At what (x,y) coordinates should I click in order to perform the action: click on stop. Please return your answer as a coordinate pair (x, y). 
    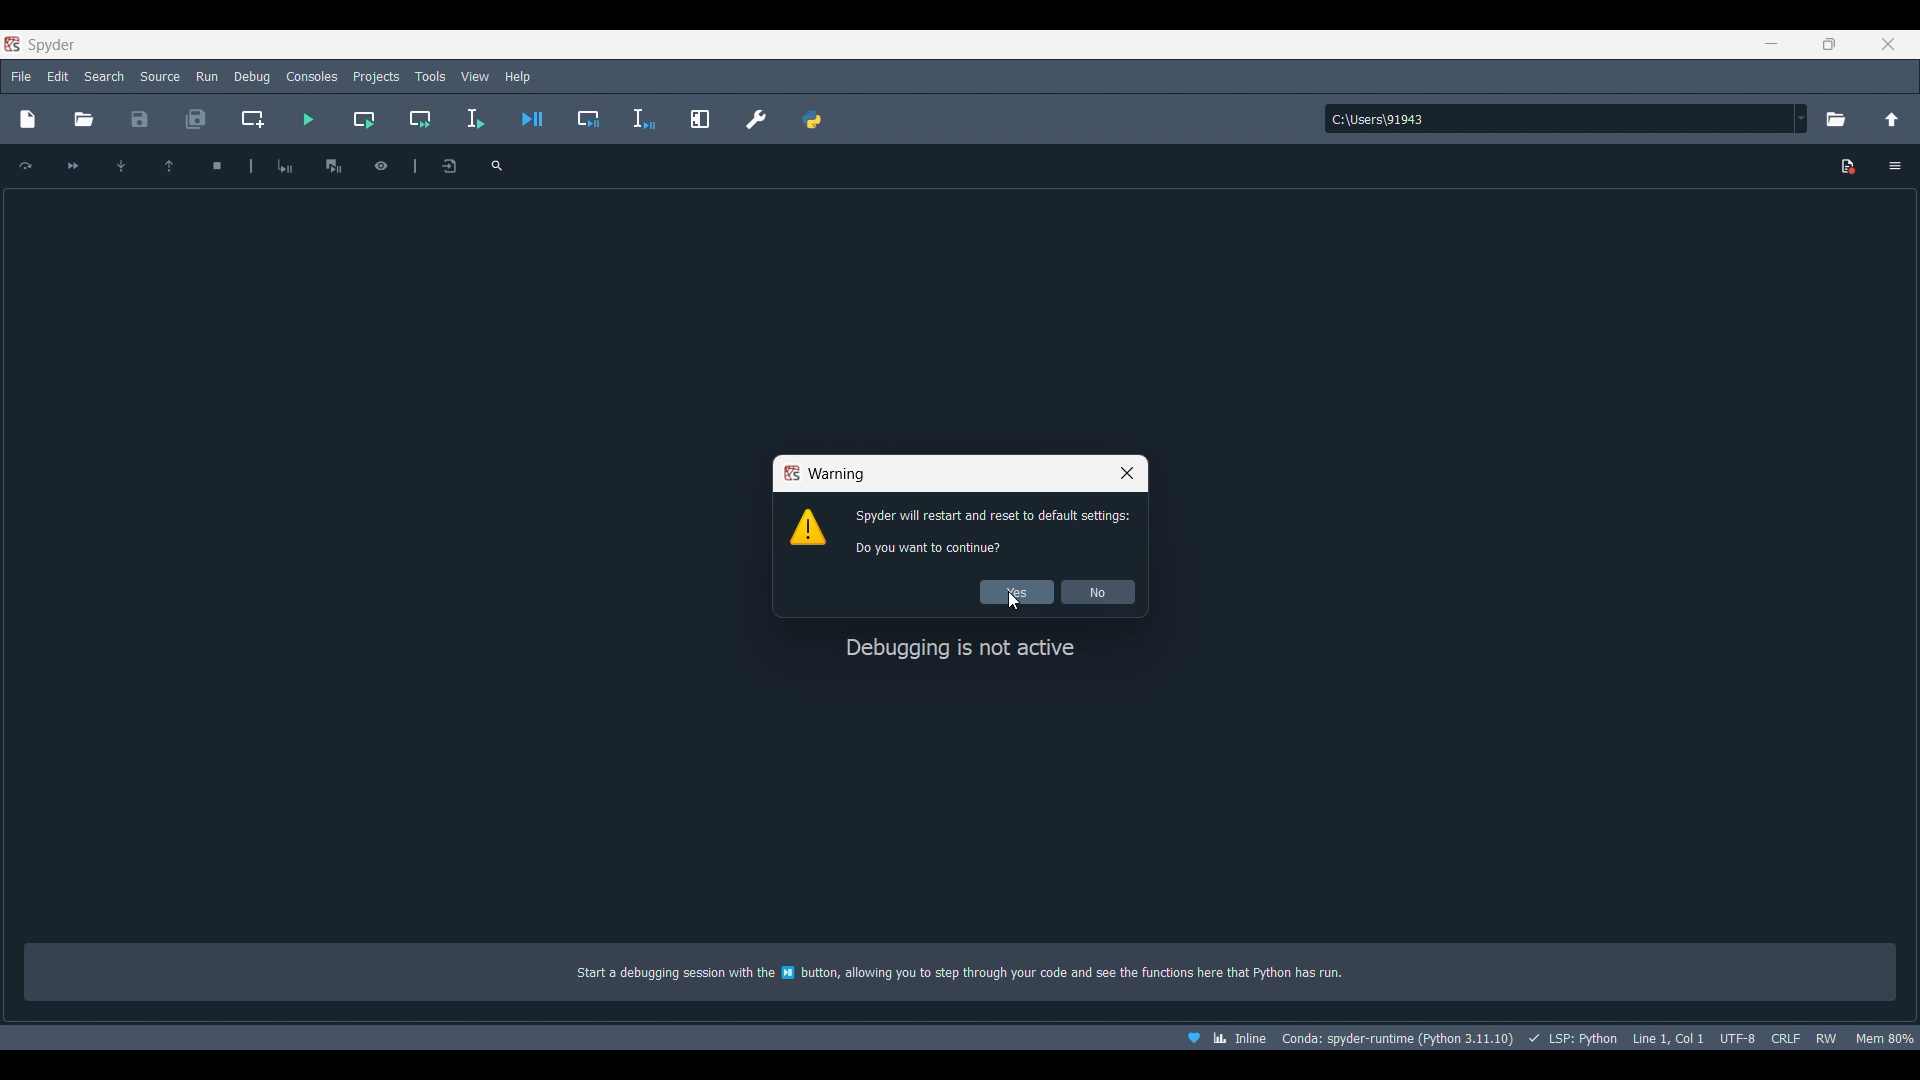
    Looking at the image, I should click on (214, 163).